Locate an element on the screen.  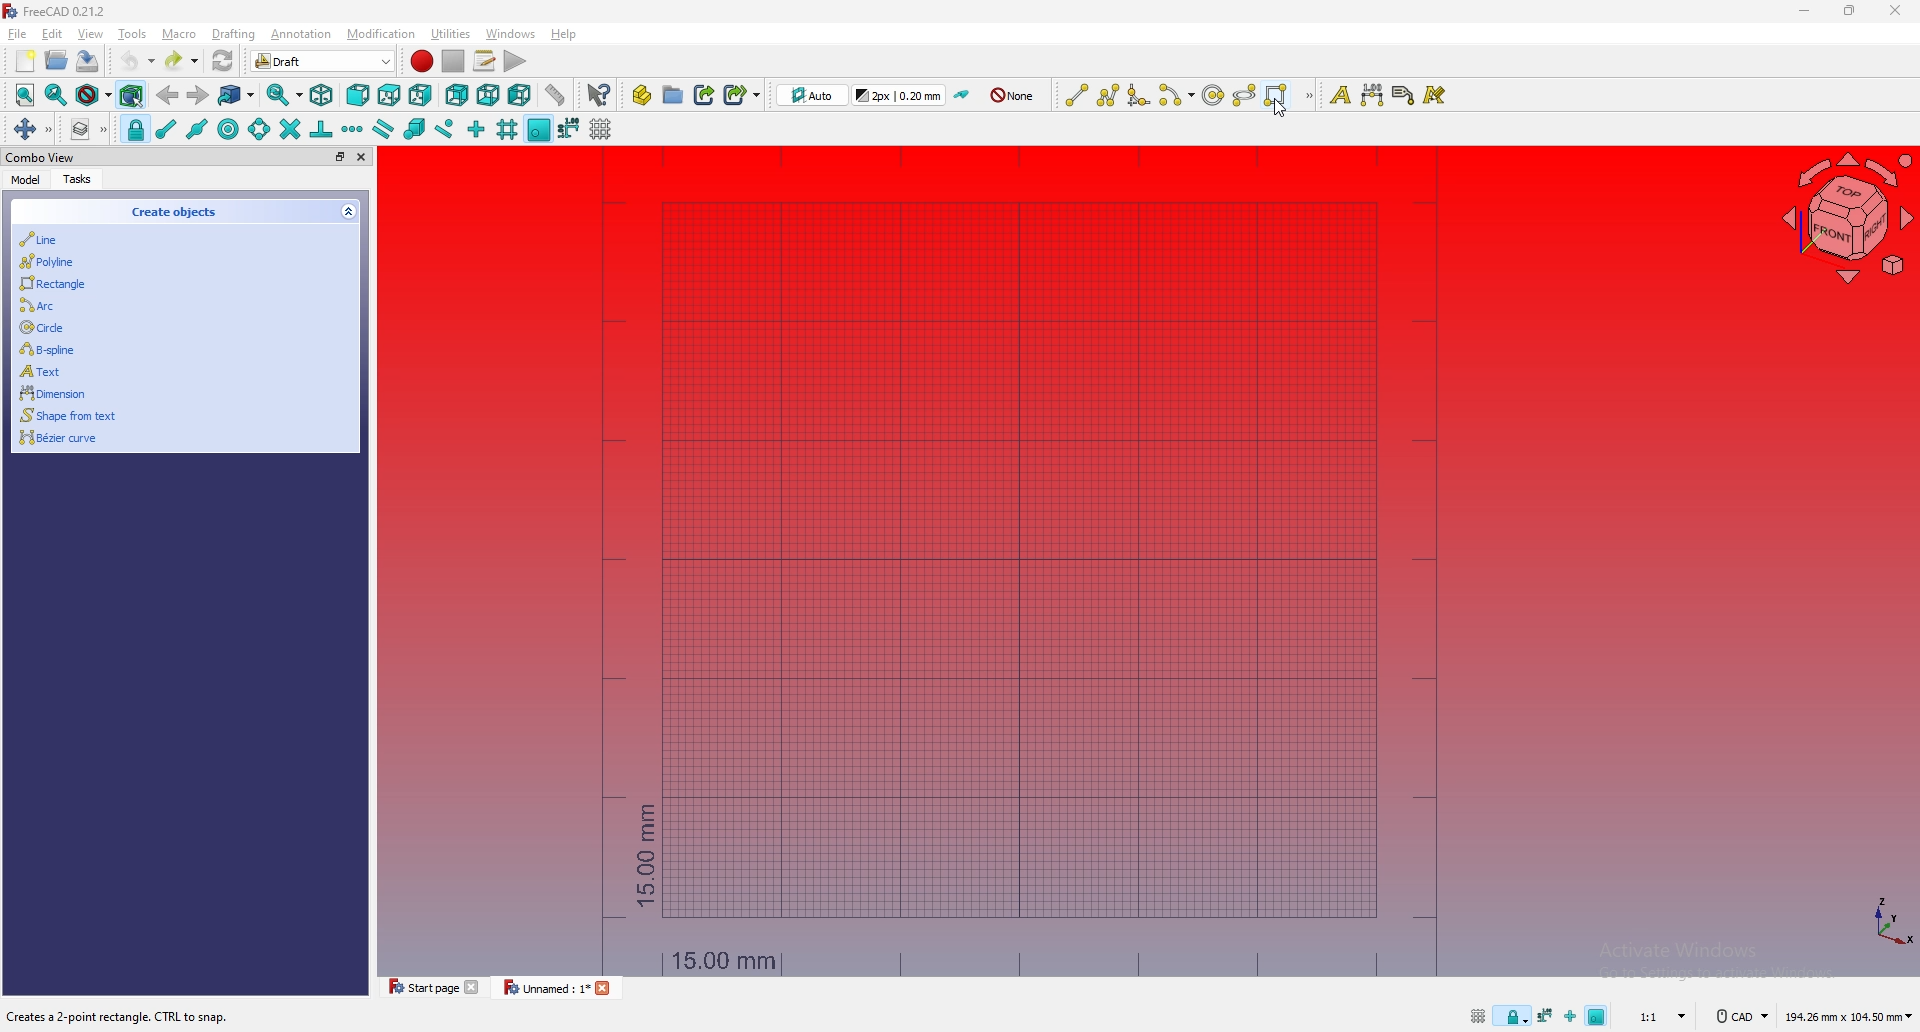
combo view is located at coordinates (40, 157).